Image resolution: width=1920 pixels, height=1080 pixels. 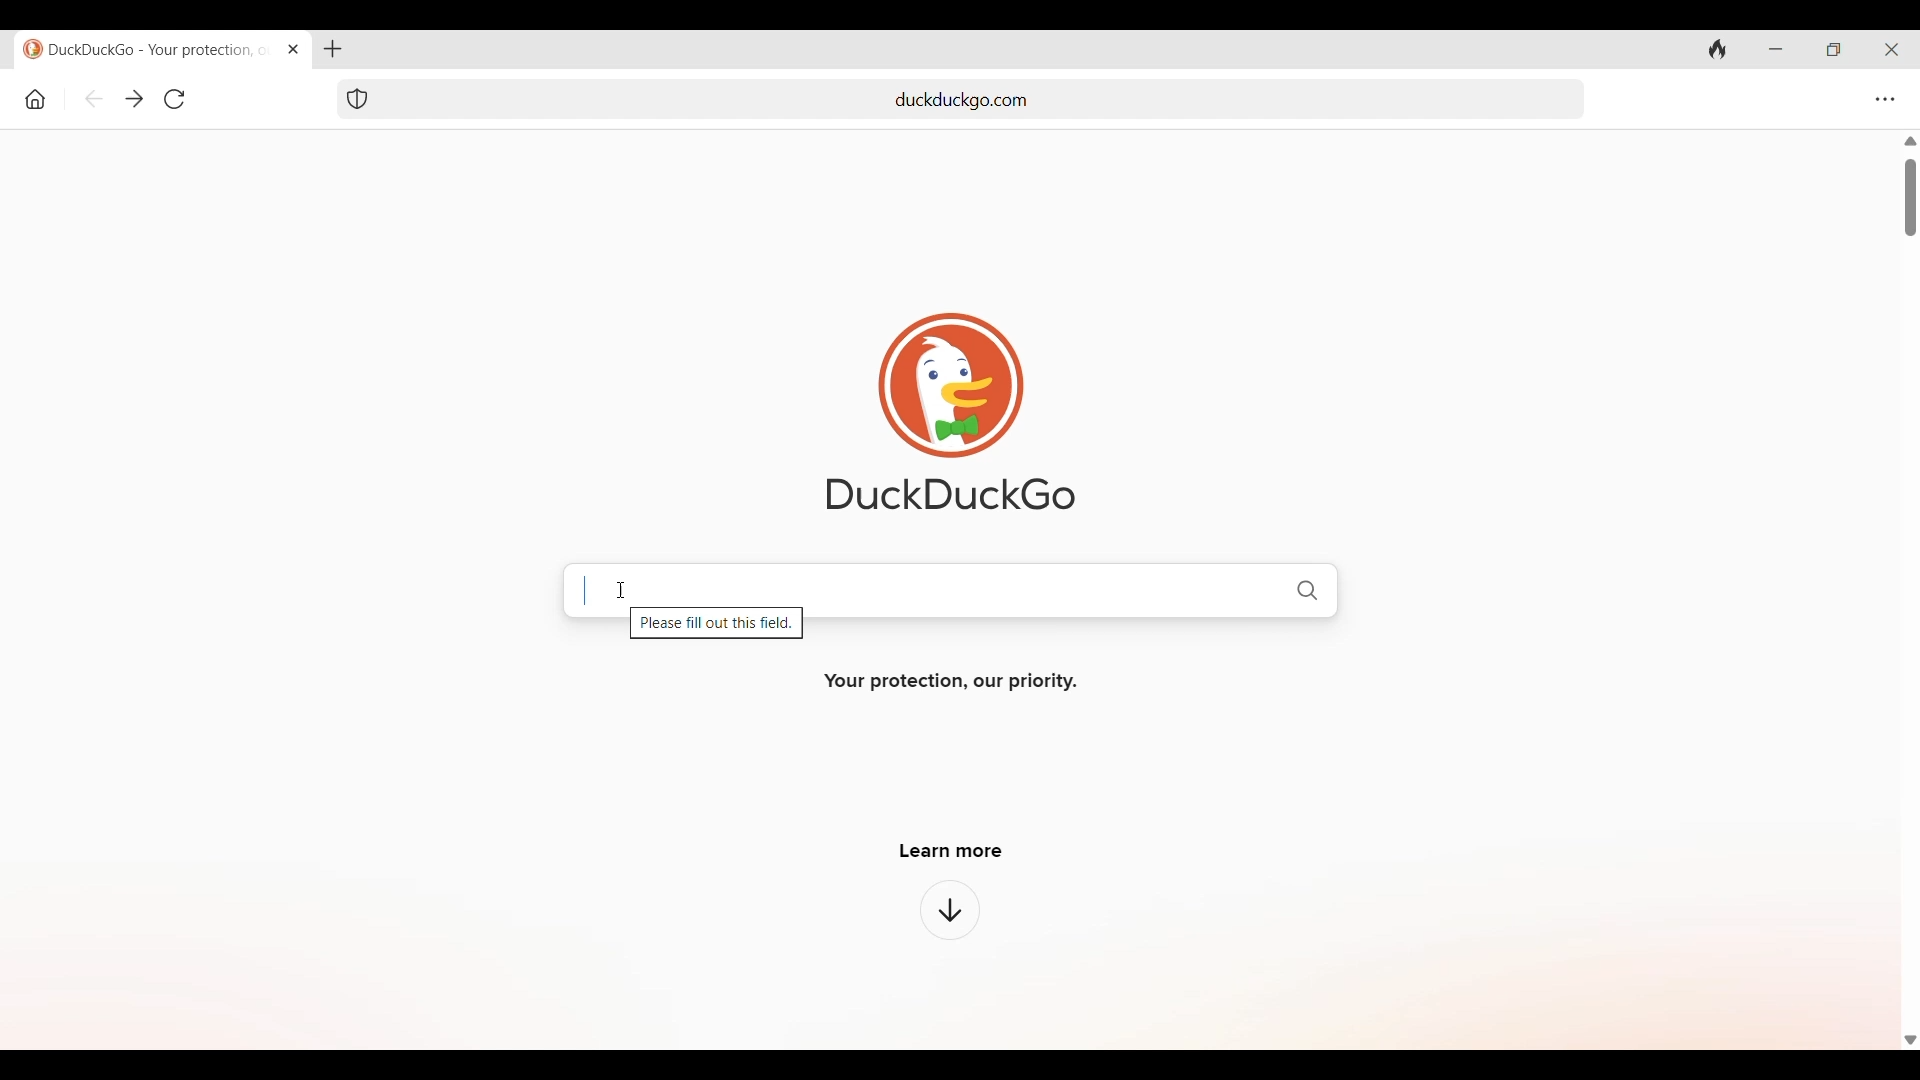 I want to click on Your protection, our priority., so click(x=951, y=682).